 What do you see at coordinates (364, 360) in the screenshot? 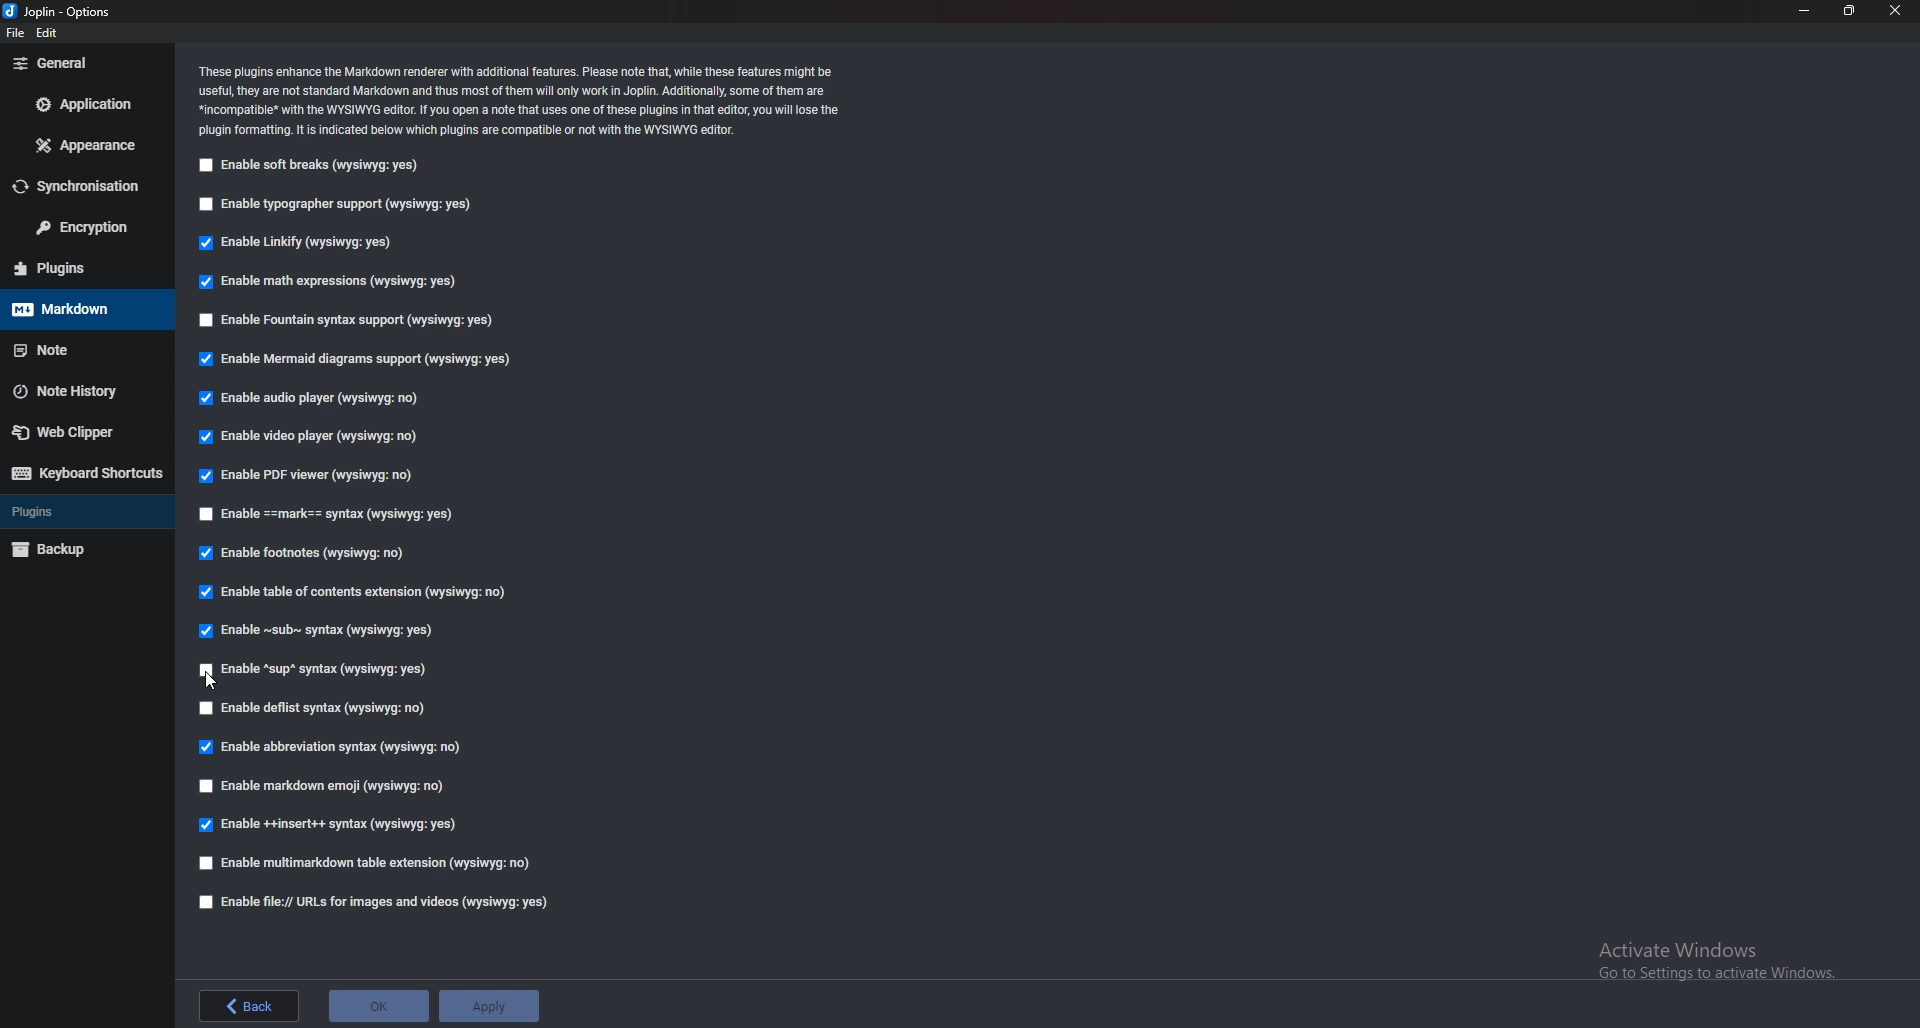
I see `Enable mermaid diagrams support` at bounding box center [364, 360].